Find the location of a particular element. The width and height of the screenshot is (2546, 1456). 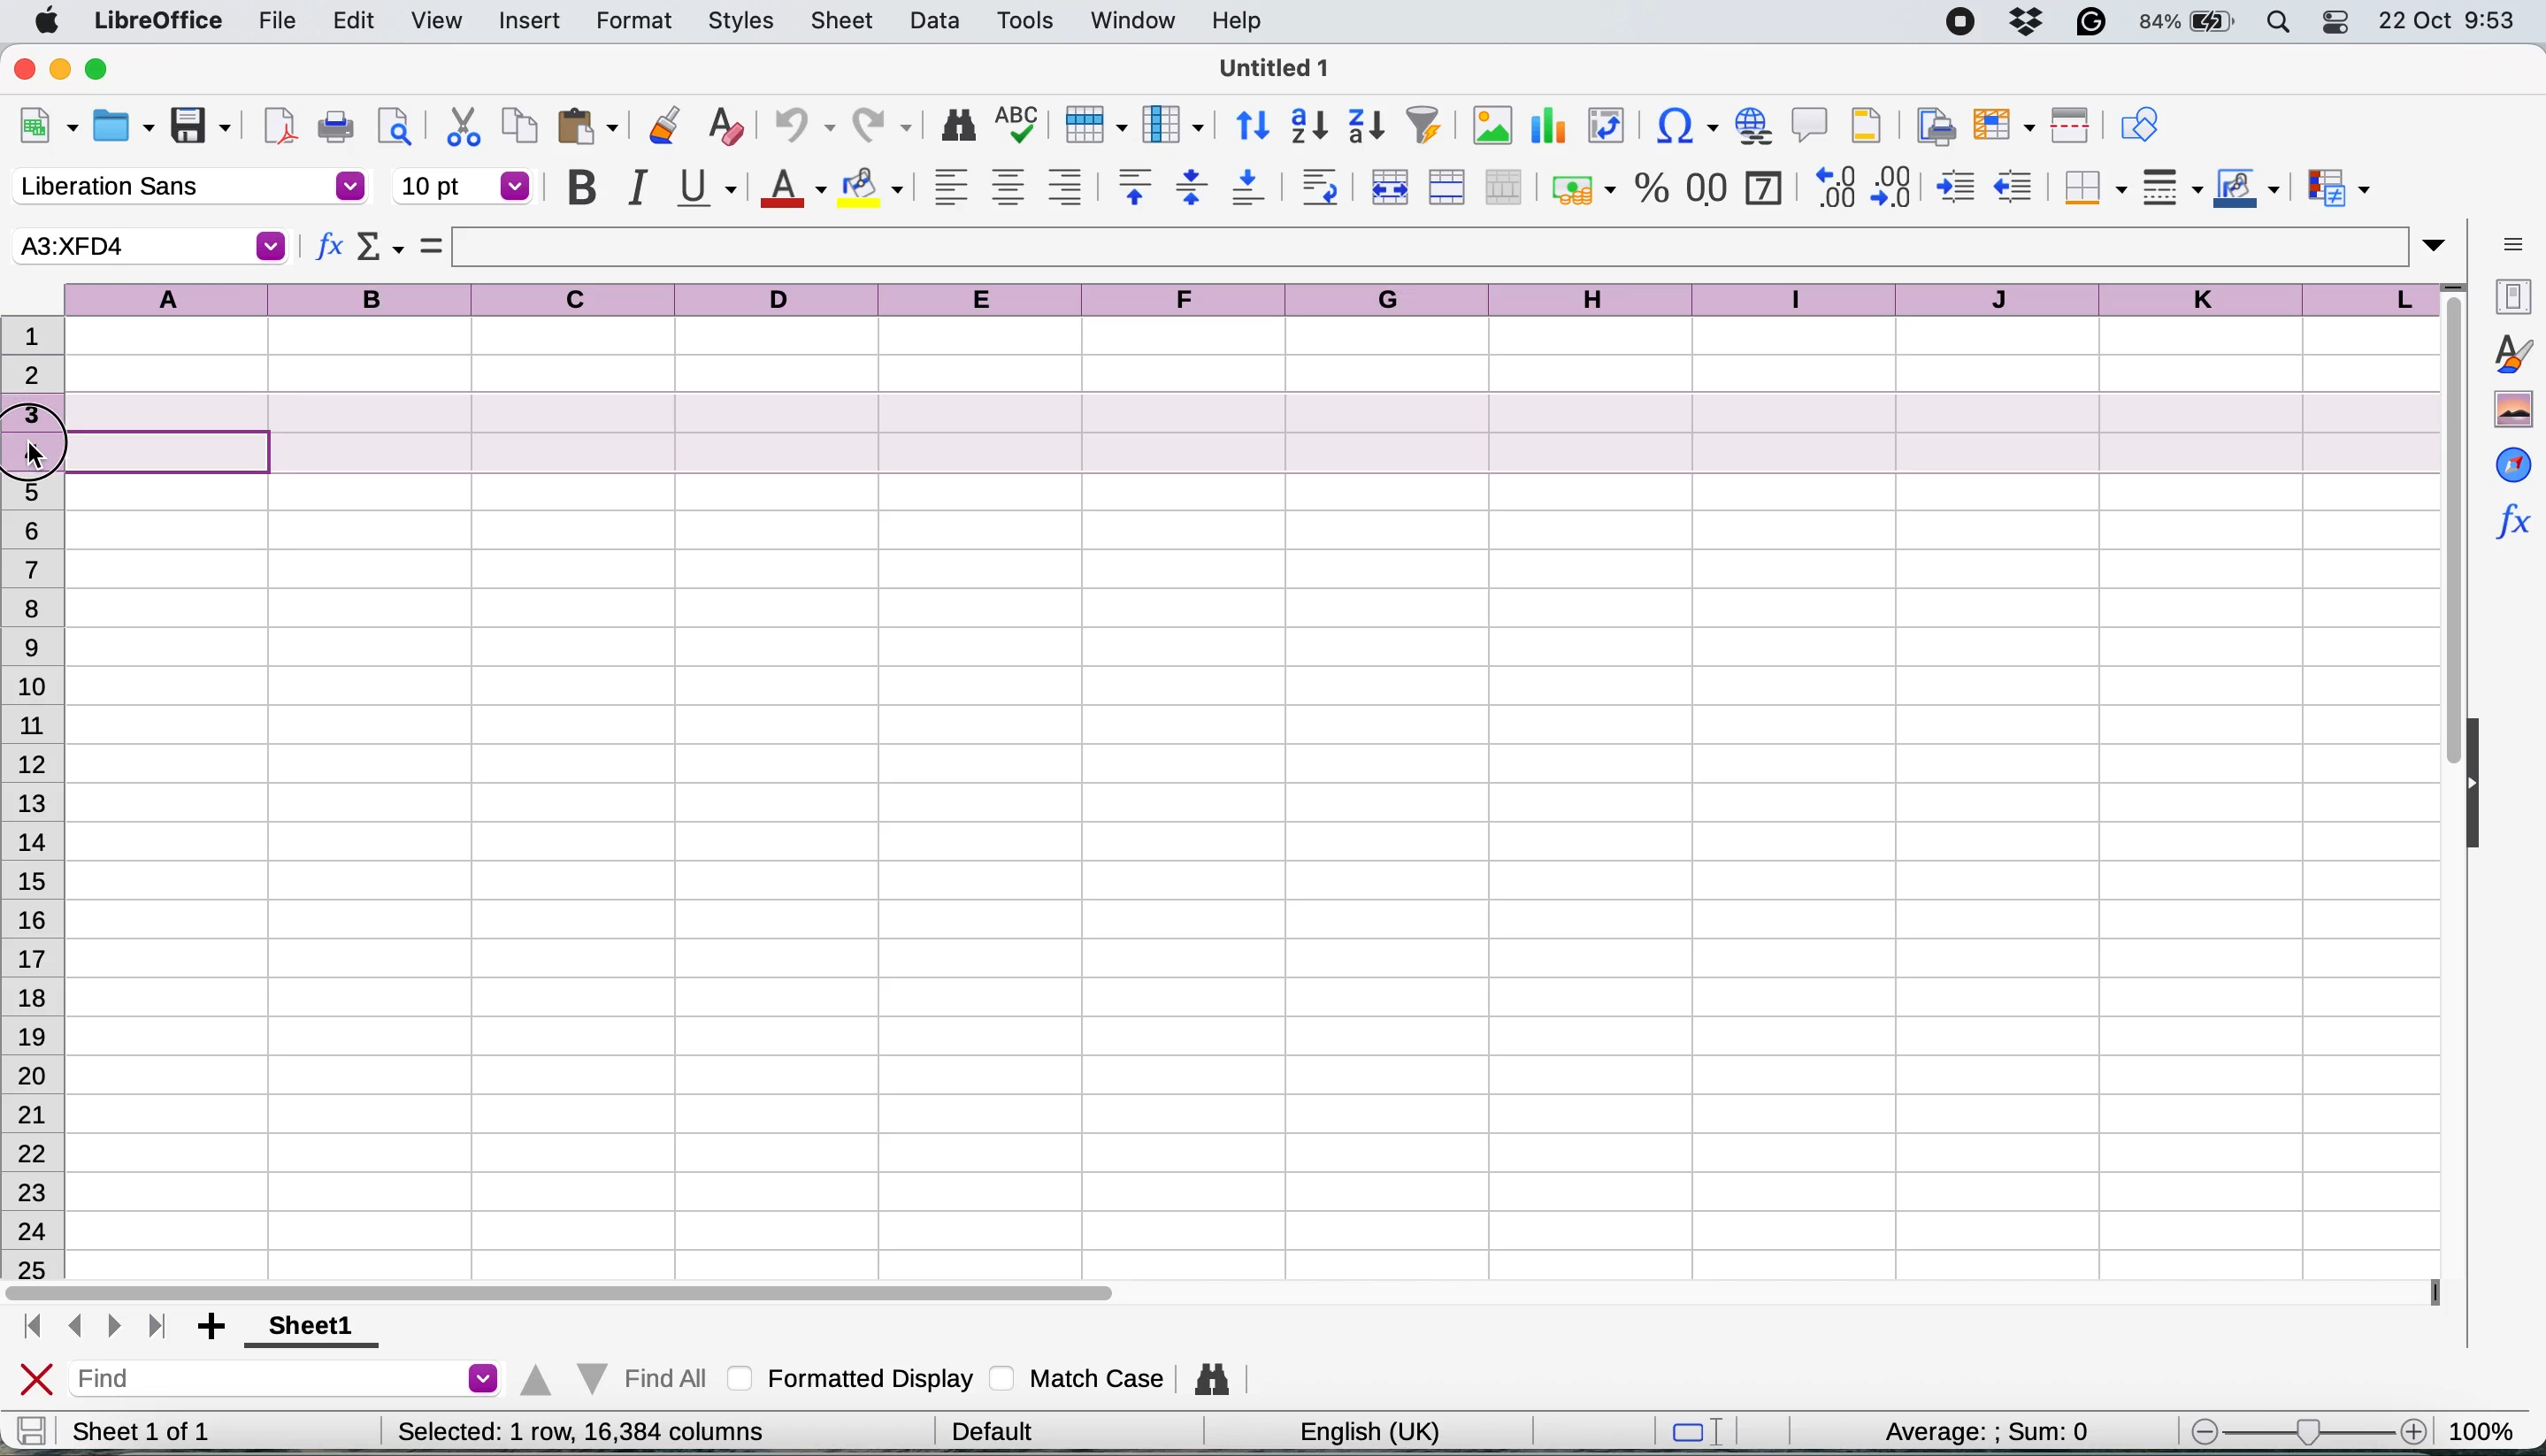

bold is located at coordinates (581, 188).